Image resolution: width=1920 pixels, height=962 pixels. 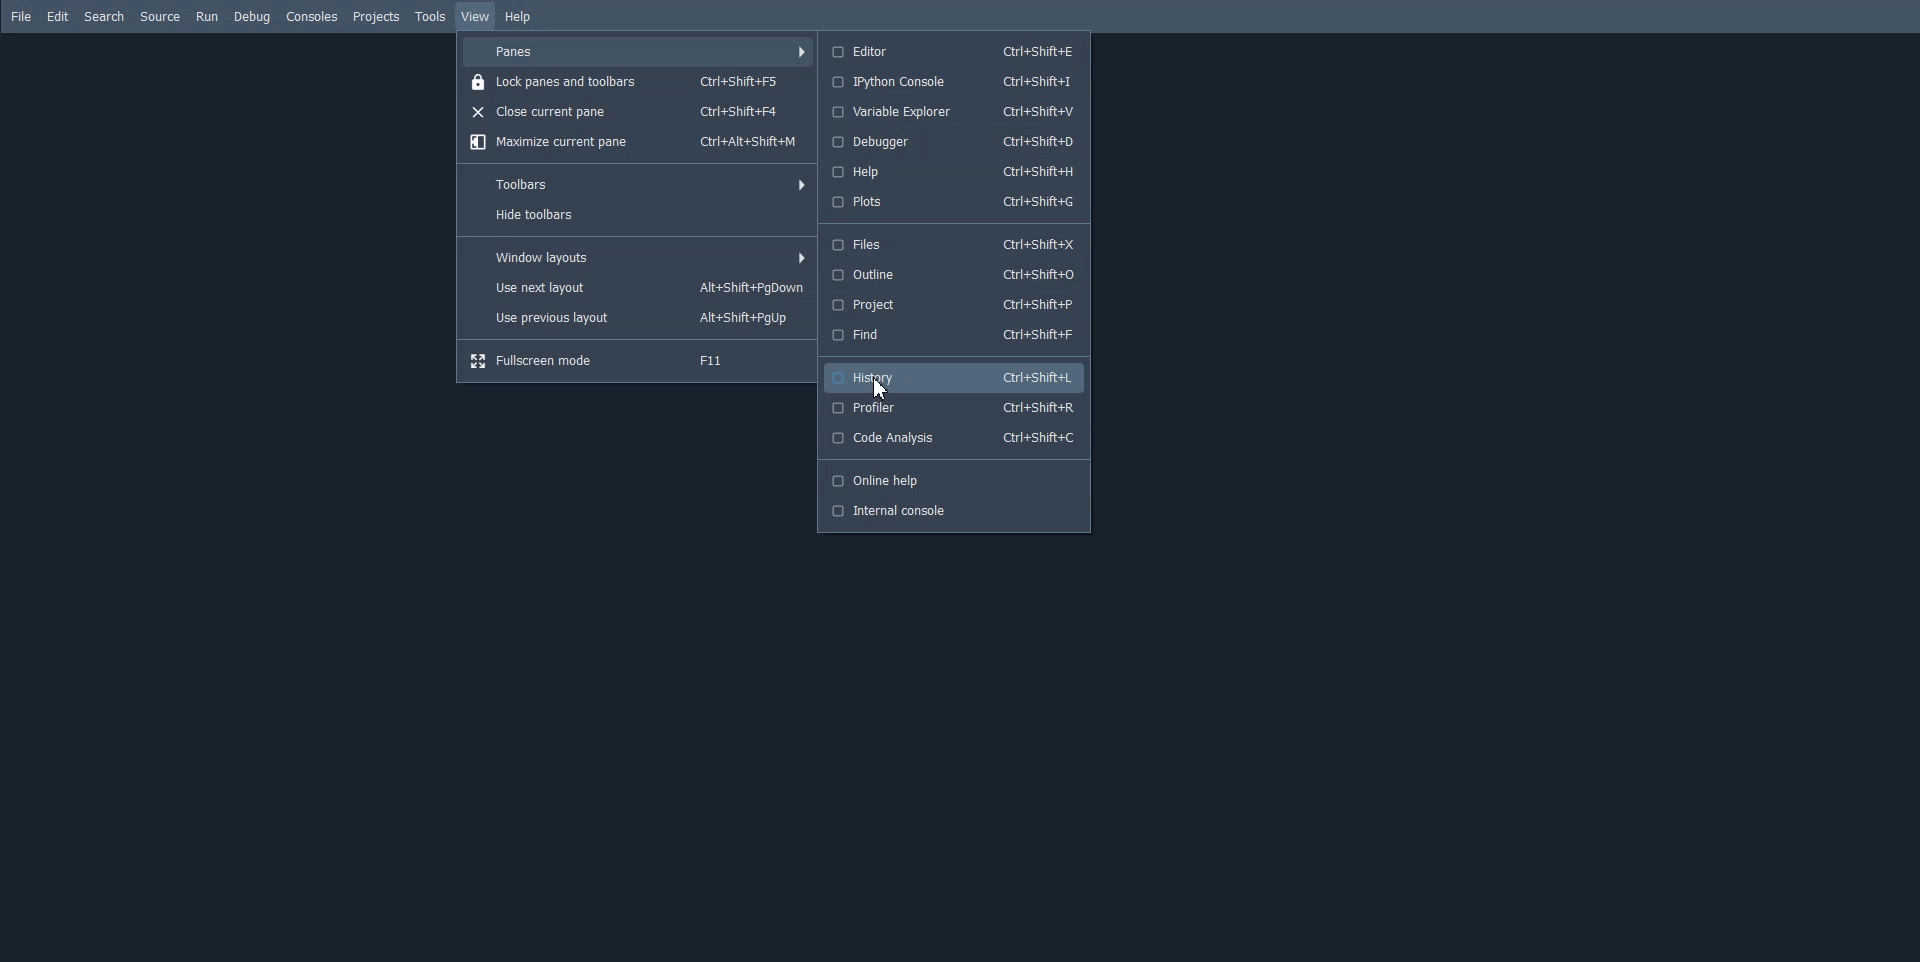 What do you see at coordinates (637, 320) in the screenshot?
I see `Use previous layout` at bounding box center [637, 320].